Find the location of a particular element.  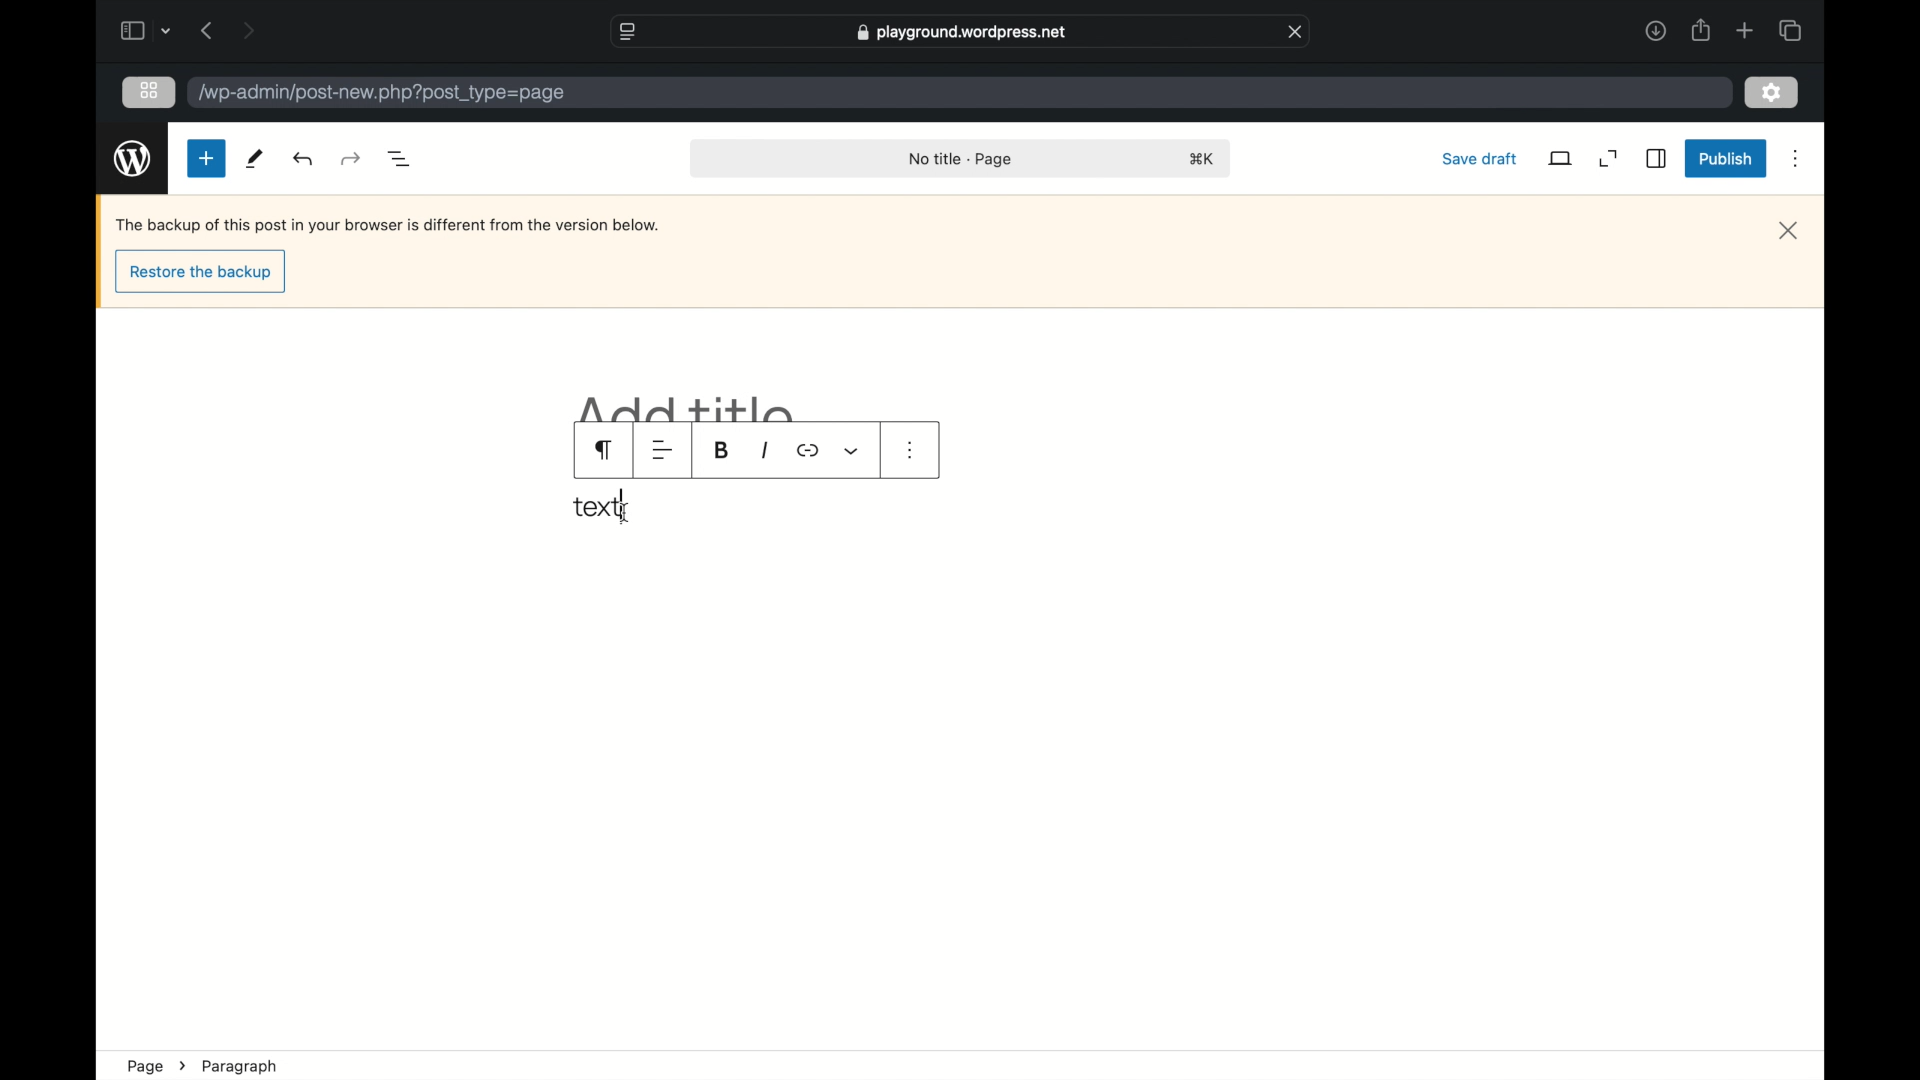

tools is located at coordinates (253, 159).